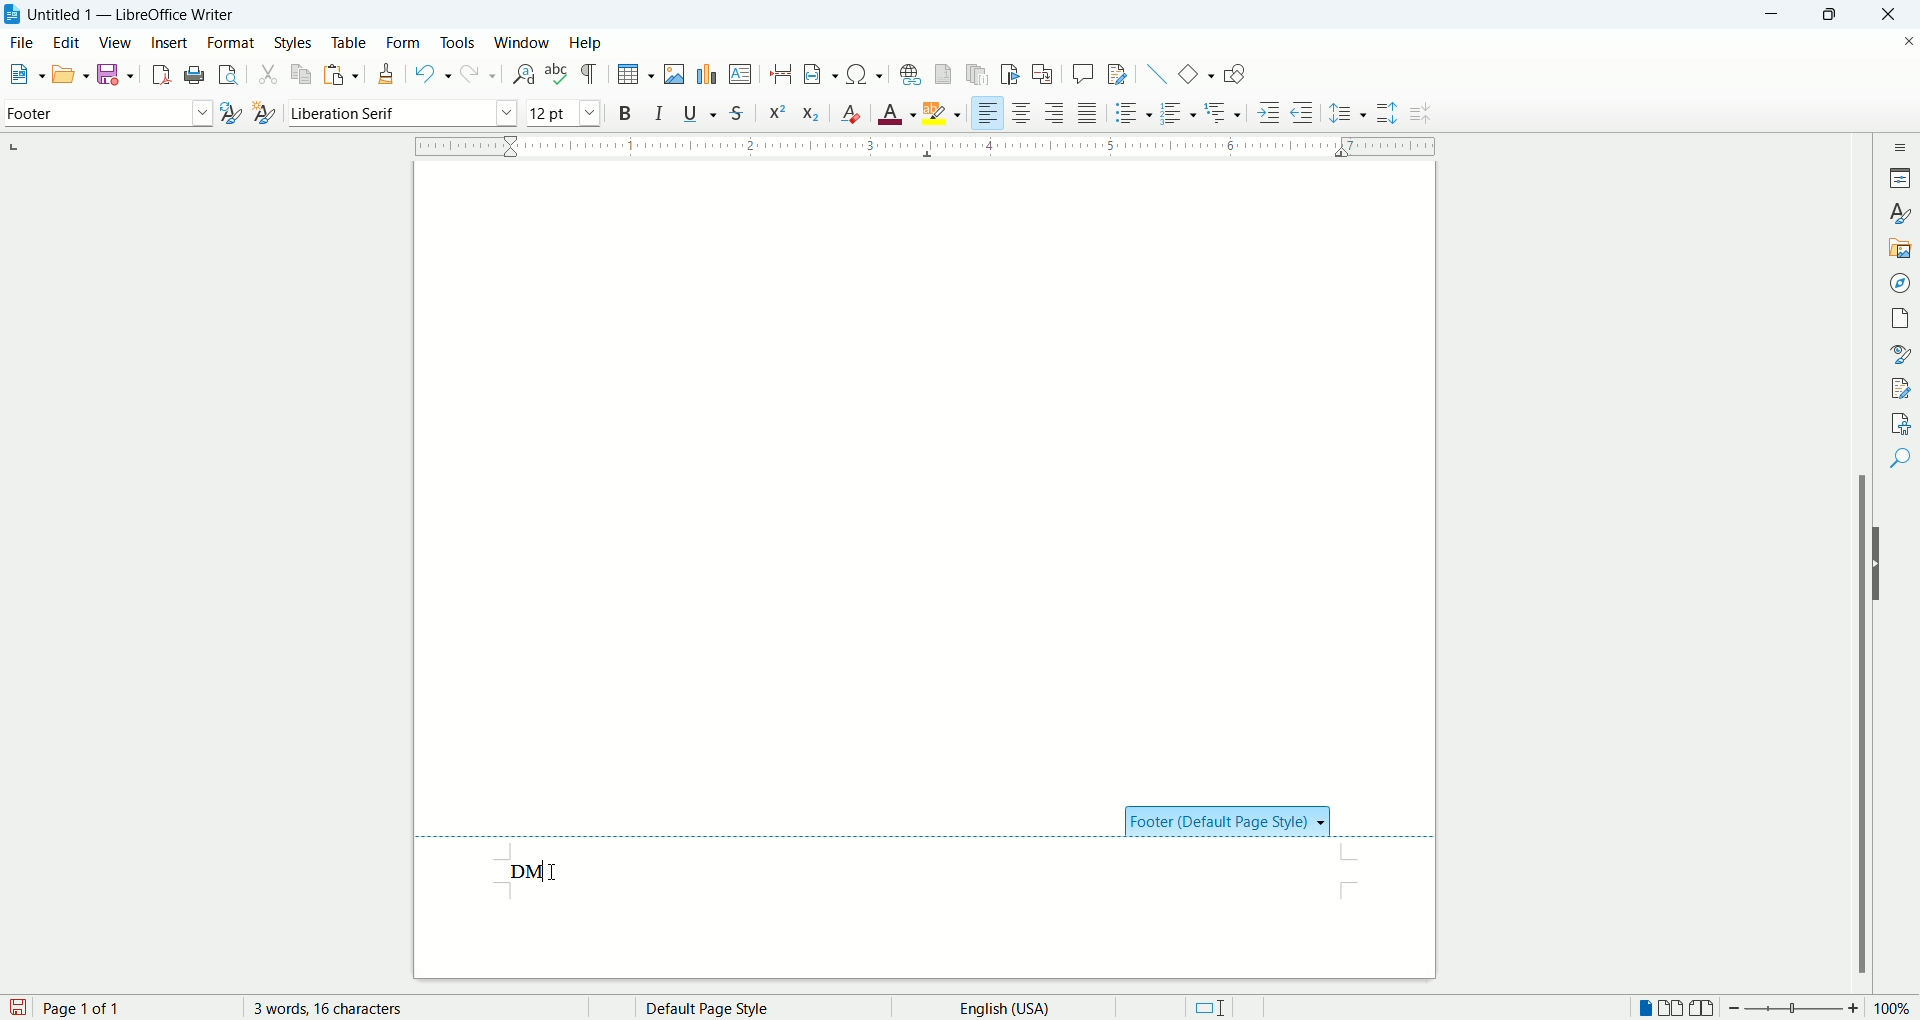 The width and height of the screenshot is (1920, 1020). I want to click on redo, so click(476, 75).